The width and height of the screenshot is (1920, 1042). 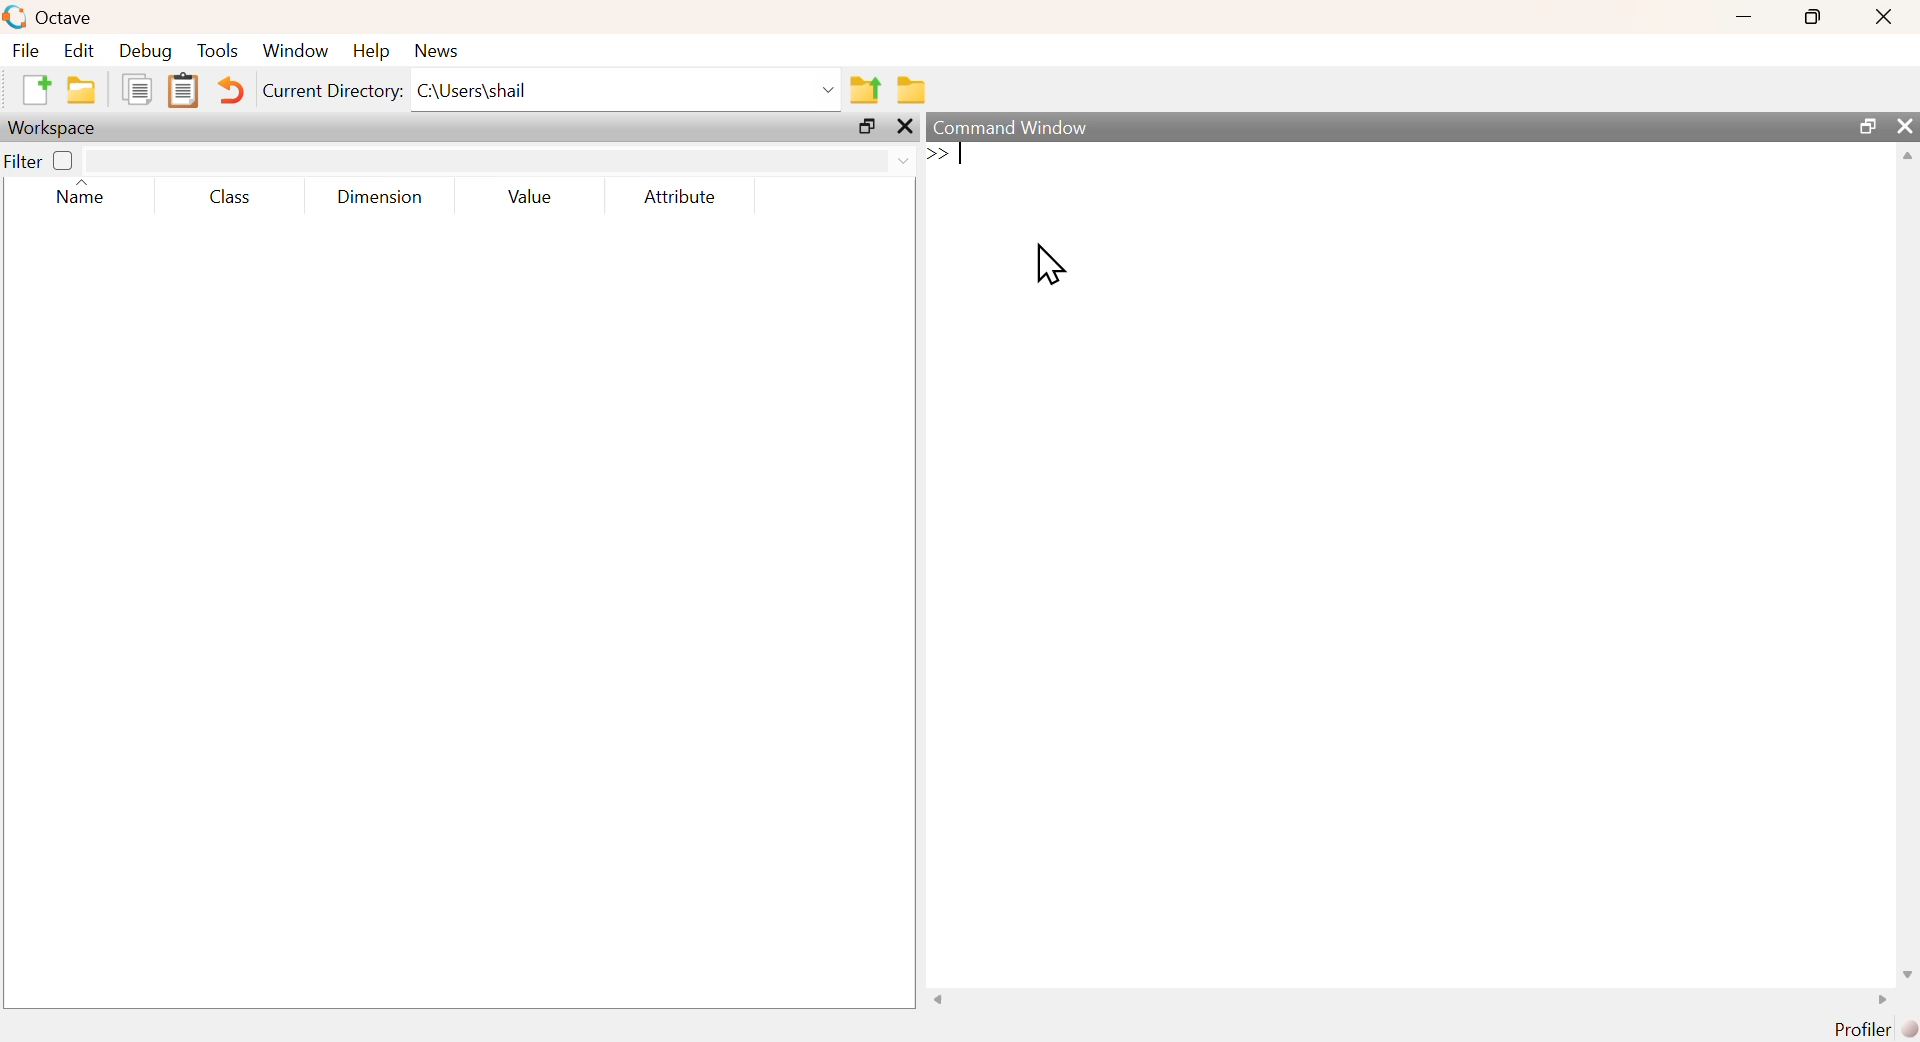 What do you see at coordinates (83, 90) in the screenshot?
I see `New folder` at bounding box center [83, 90].